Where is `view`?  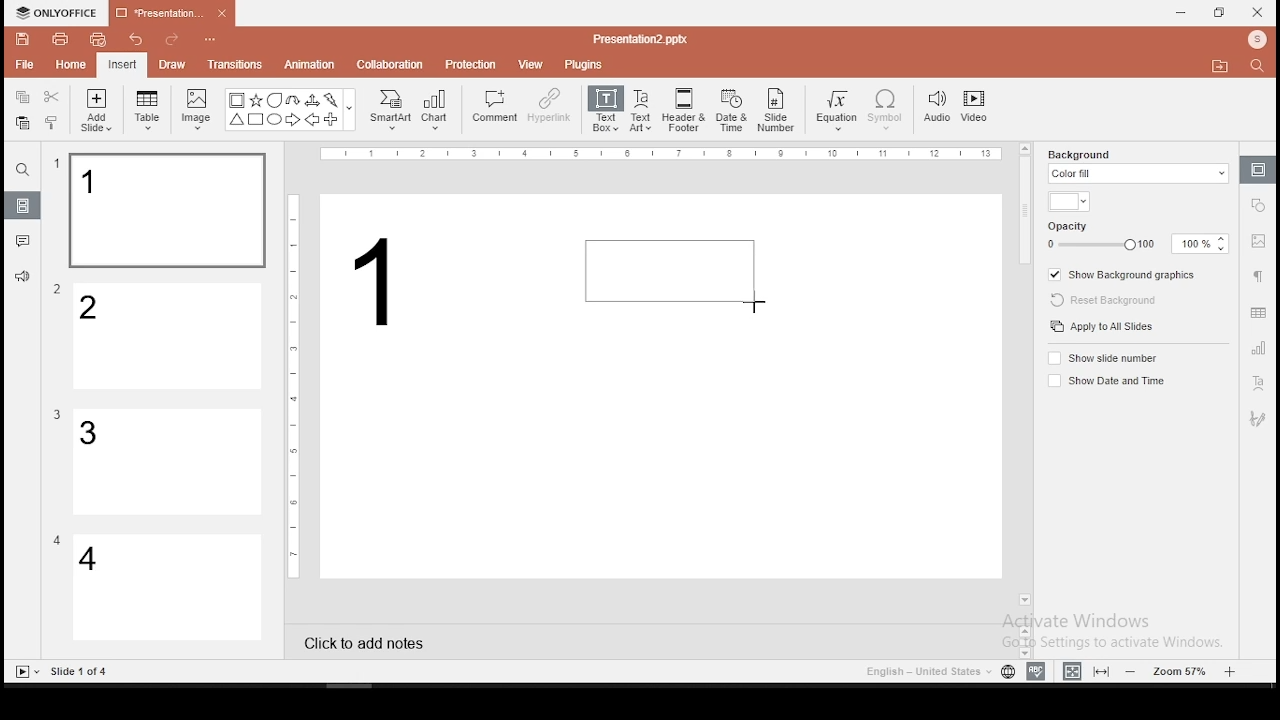
view is located at coordinates (532, 63).